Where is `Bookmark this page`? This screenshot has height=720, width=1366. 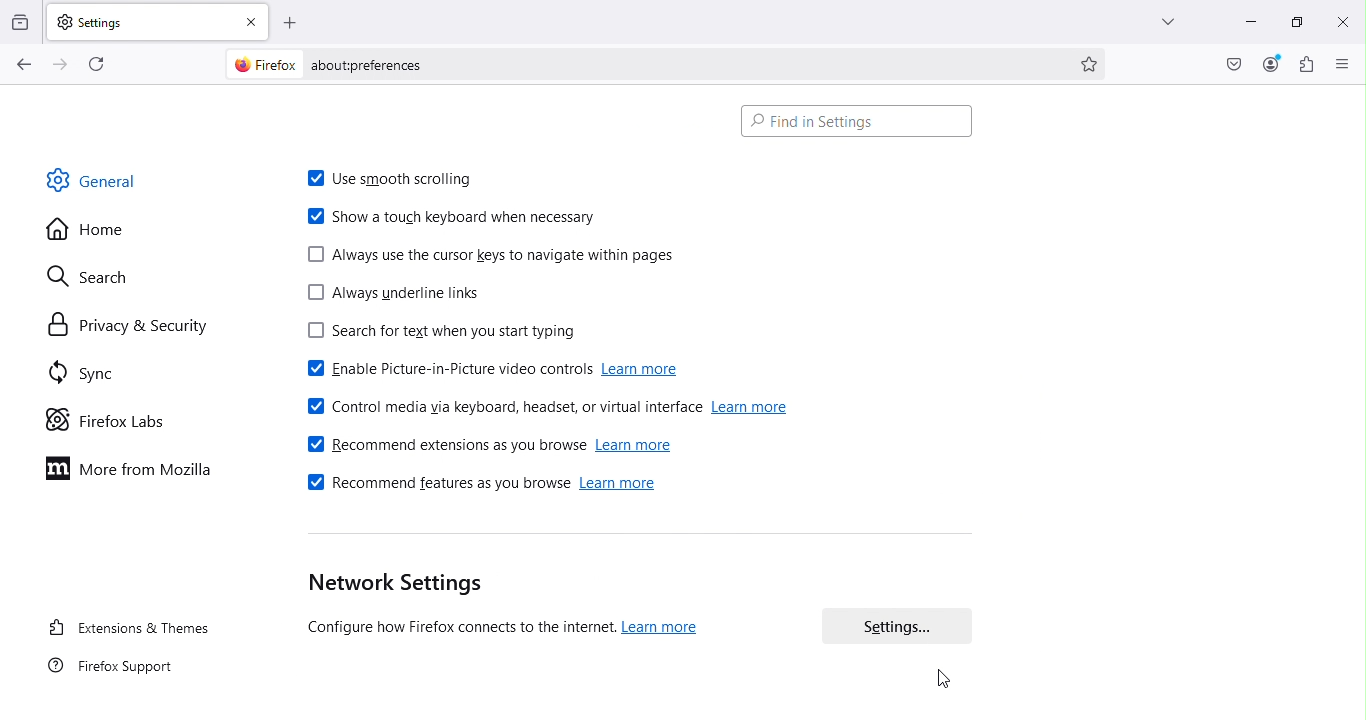 Bookmark this page is located at coordinates (1093, 66).